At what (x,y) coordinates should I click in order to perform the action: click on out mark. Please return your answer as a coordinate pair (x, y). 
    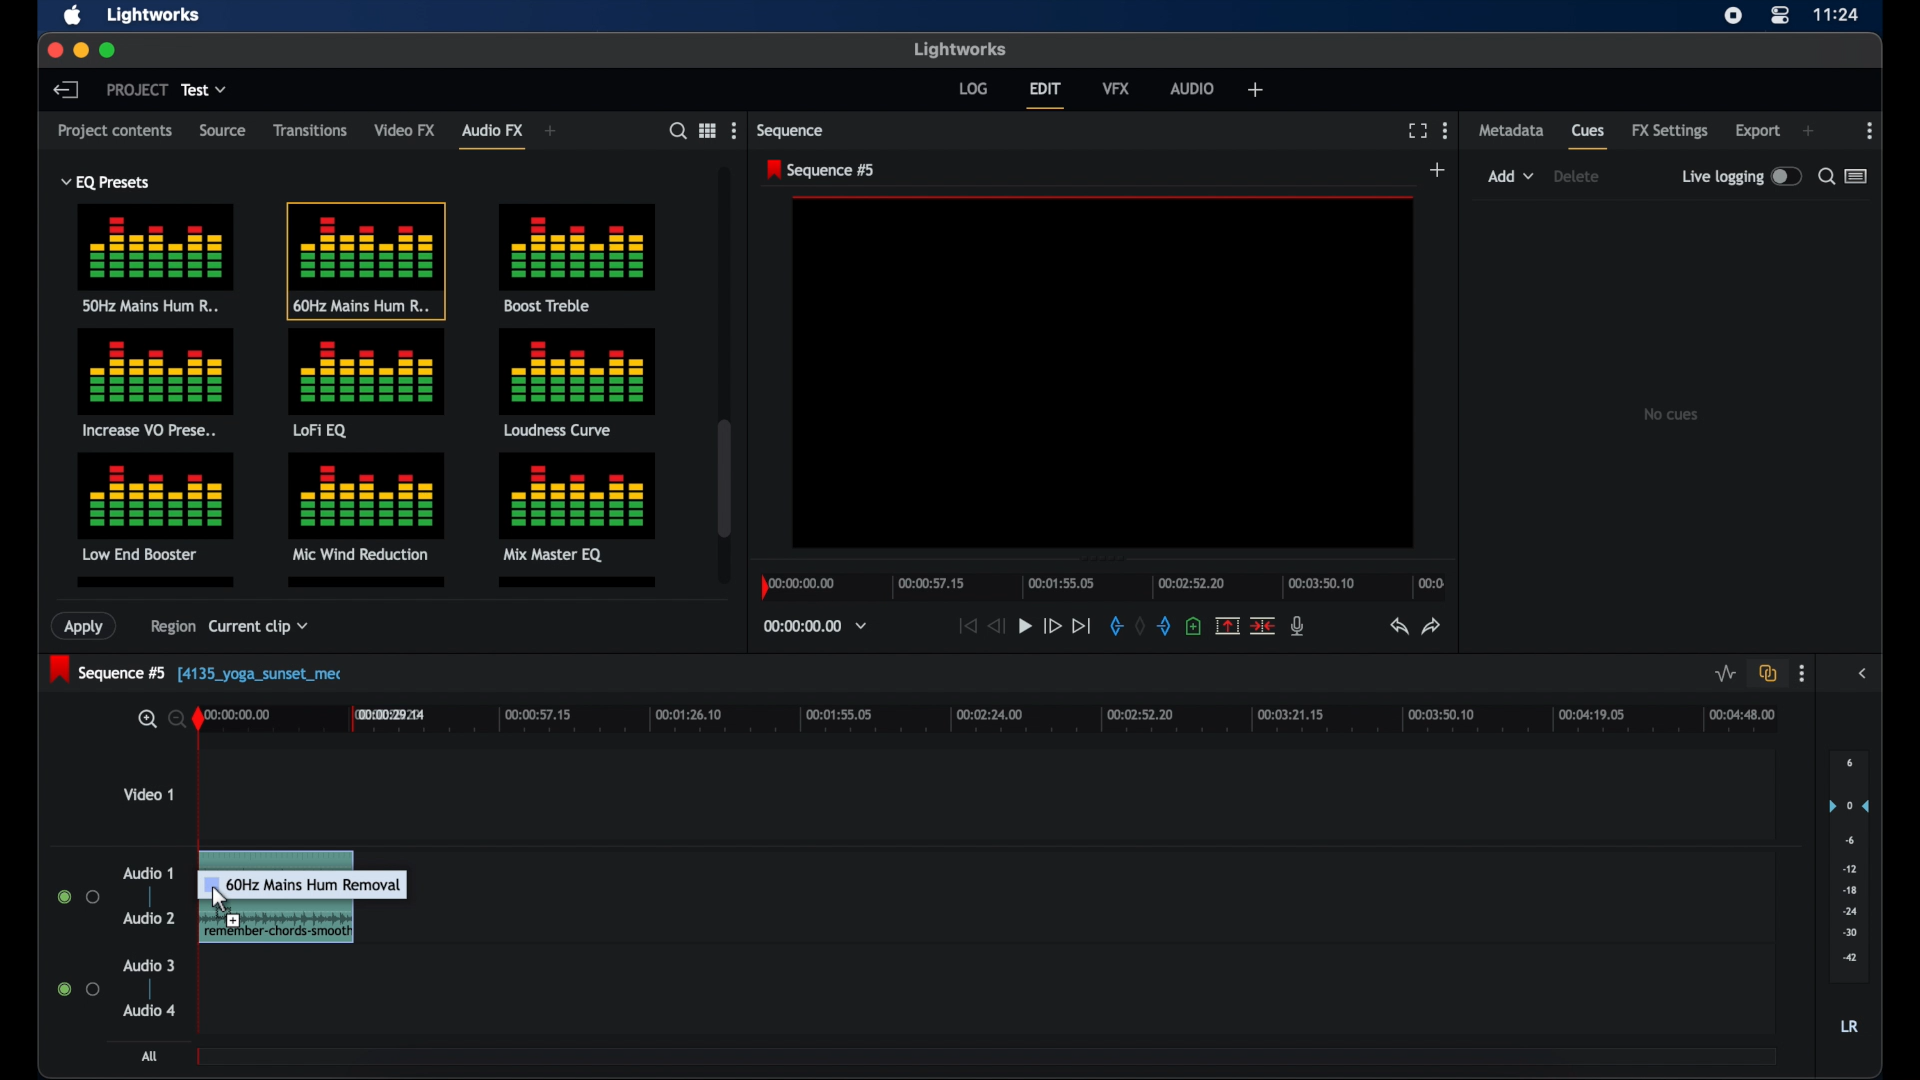
    Looking at the image, I should click on (1164, 626).